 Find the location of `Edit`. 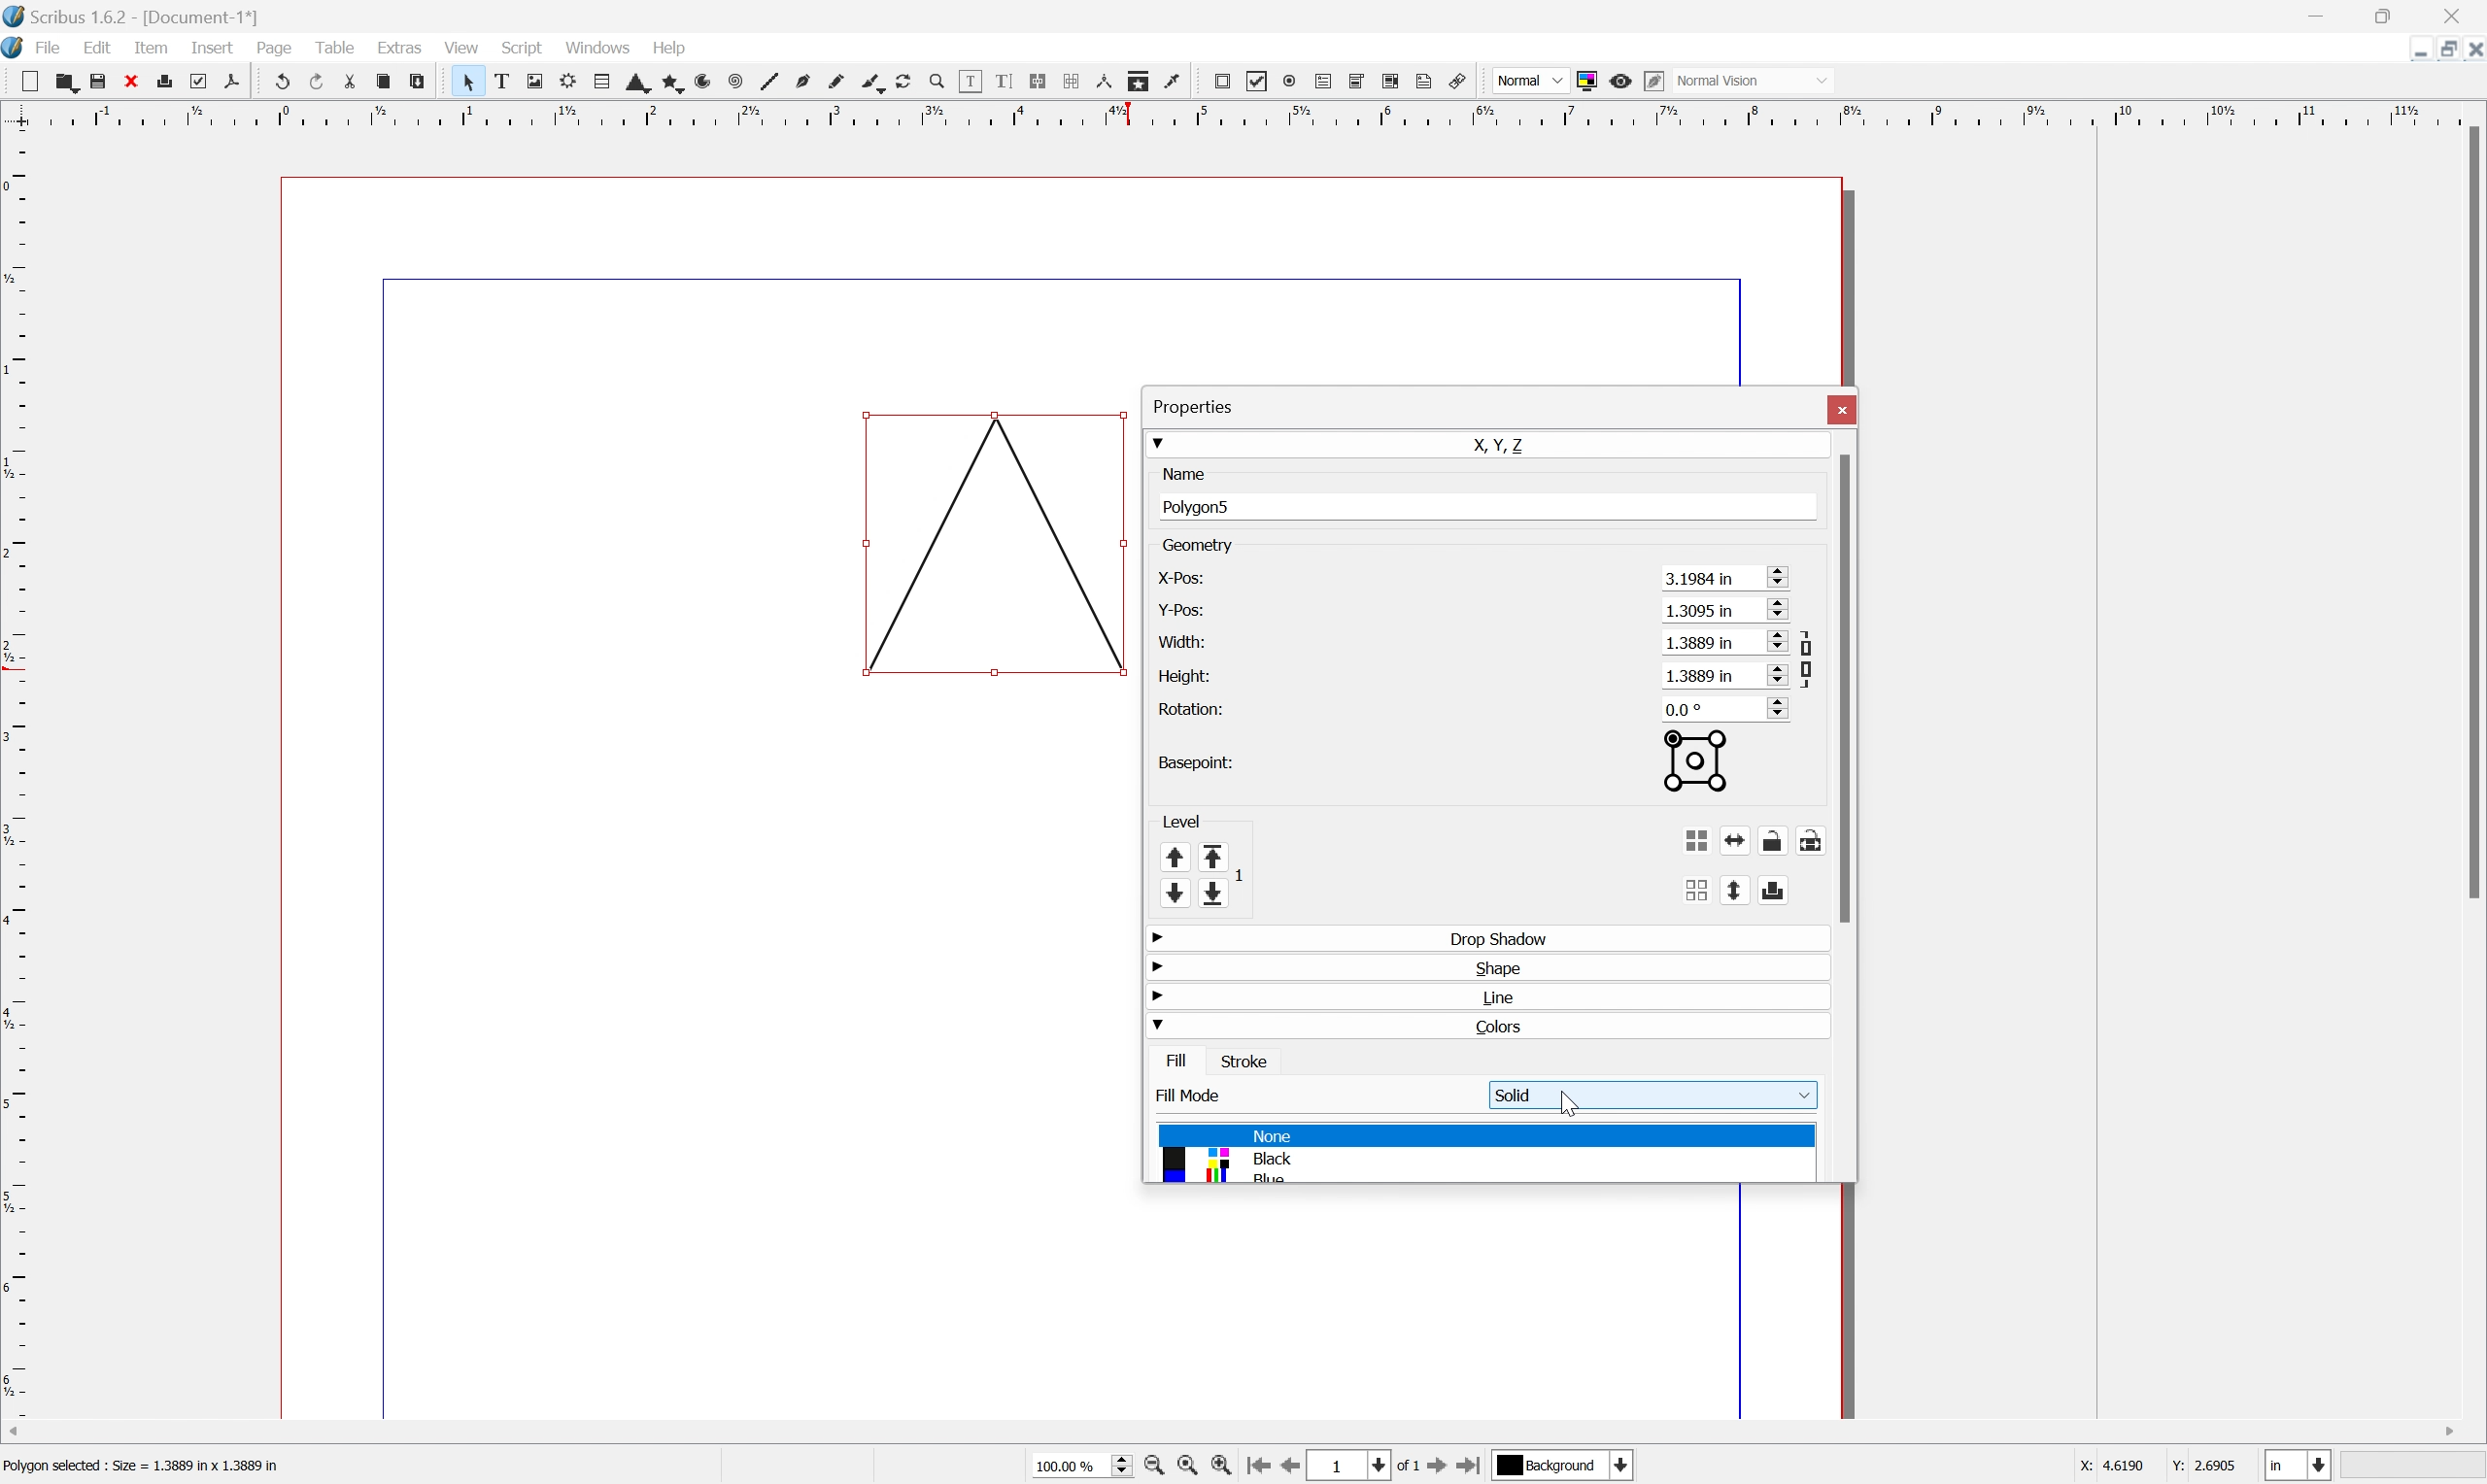

Edit is located at coordinates (100, 47).